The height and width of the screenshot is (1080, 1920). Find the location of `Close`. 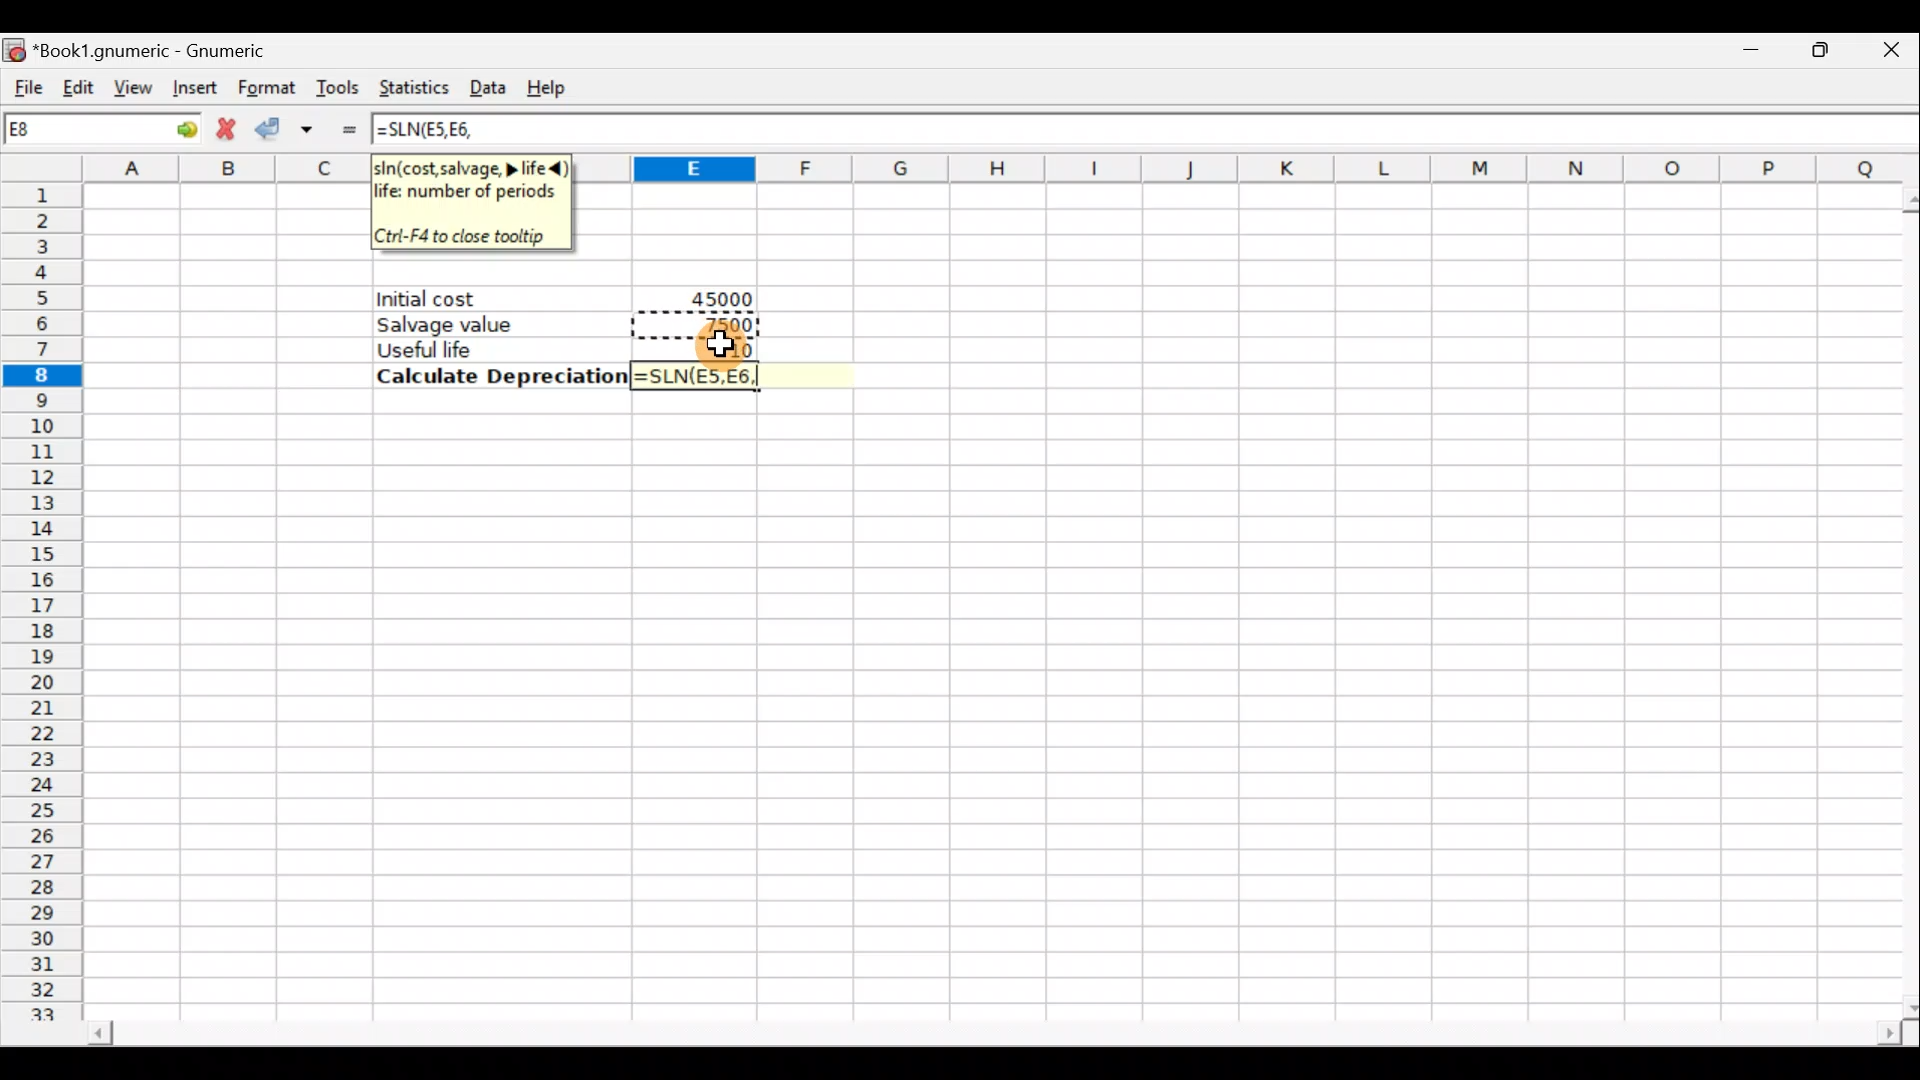

Close is located at coordinates (1879, 55).